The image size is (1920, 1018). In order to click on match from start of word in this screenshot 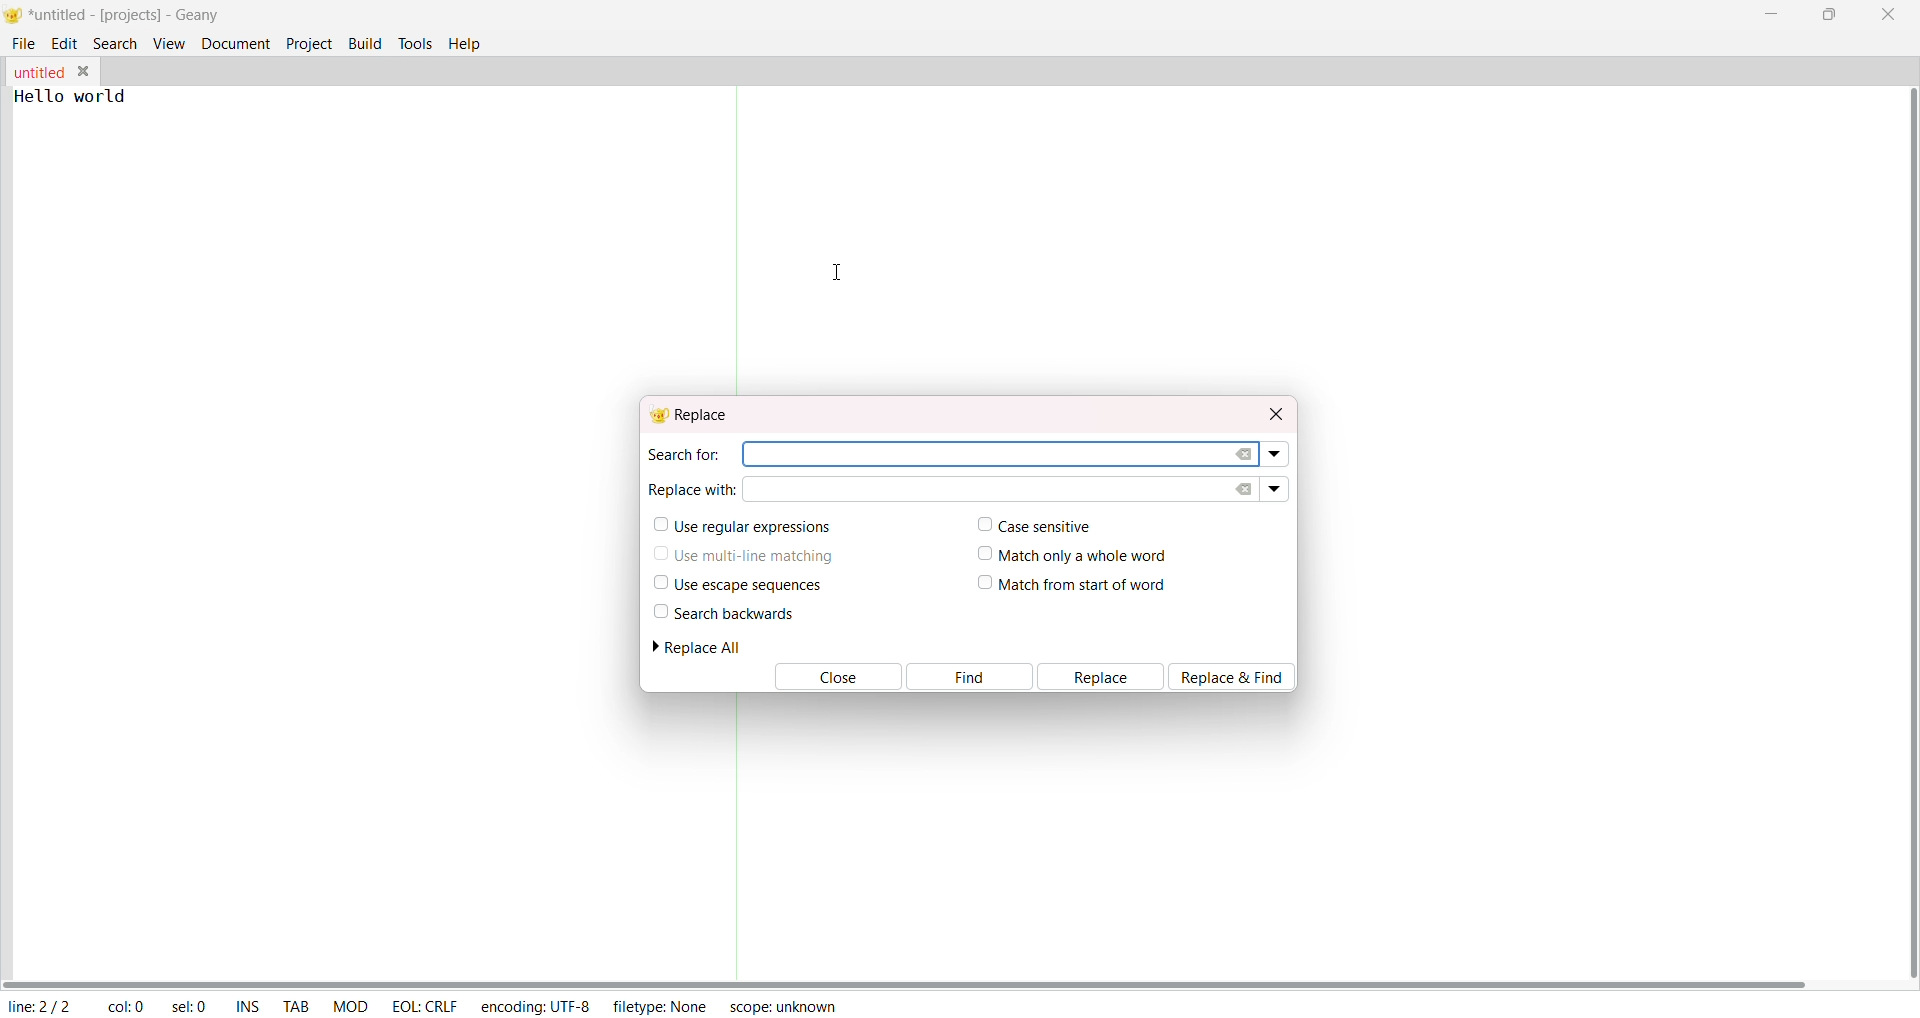, I will do `click(1073, 586)`.